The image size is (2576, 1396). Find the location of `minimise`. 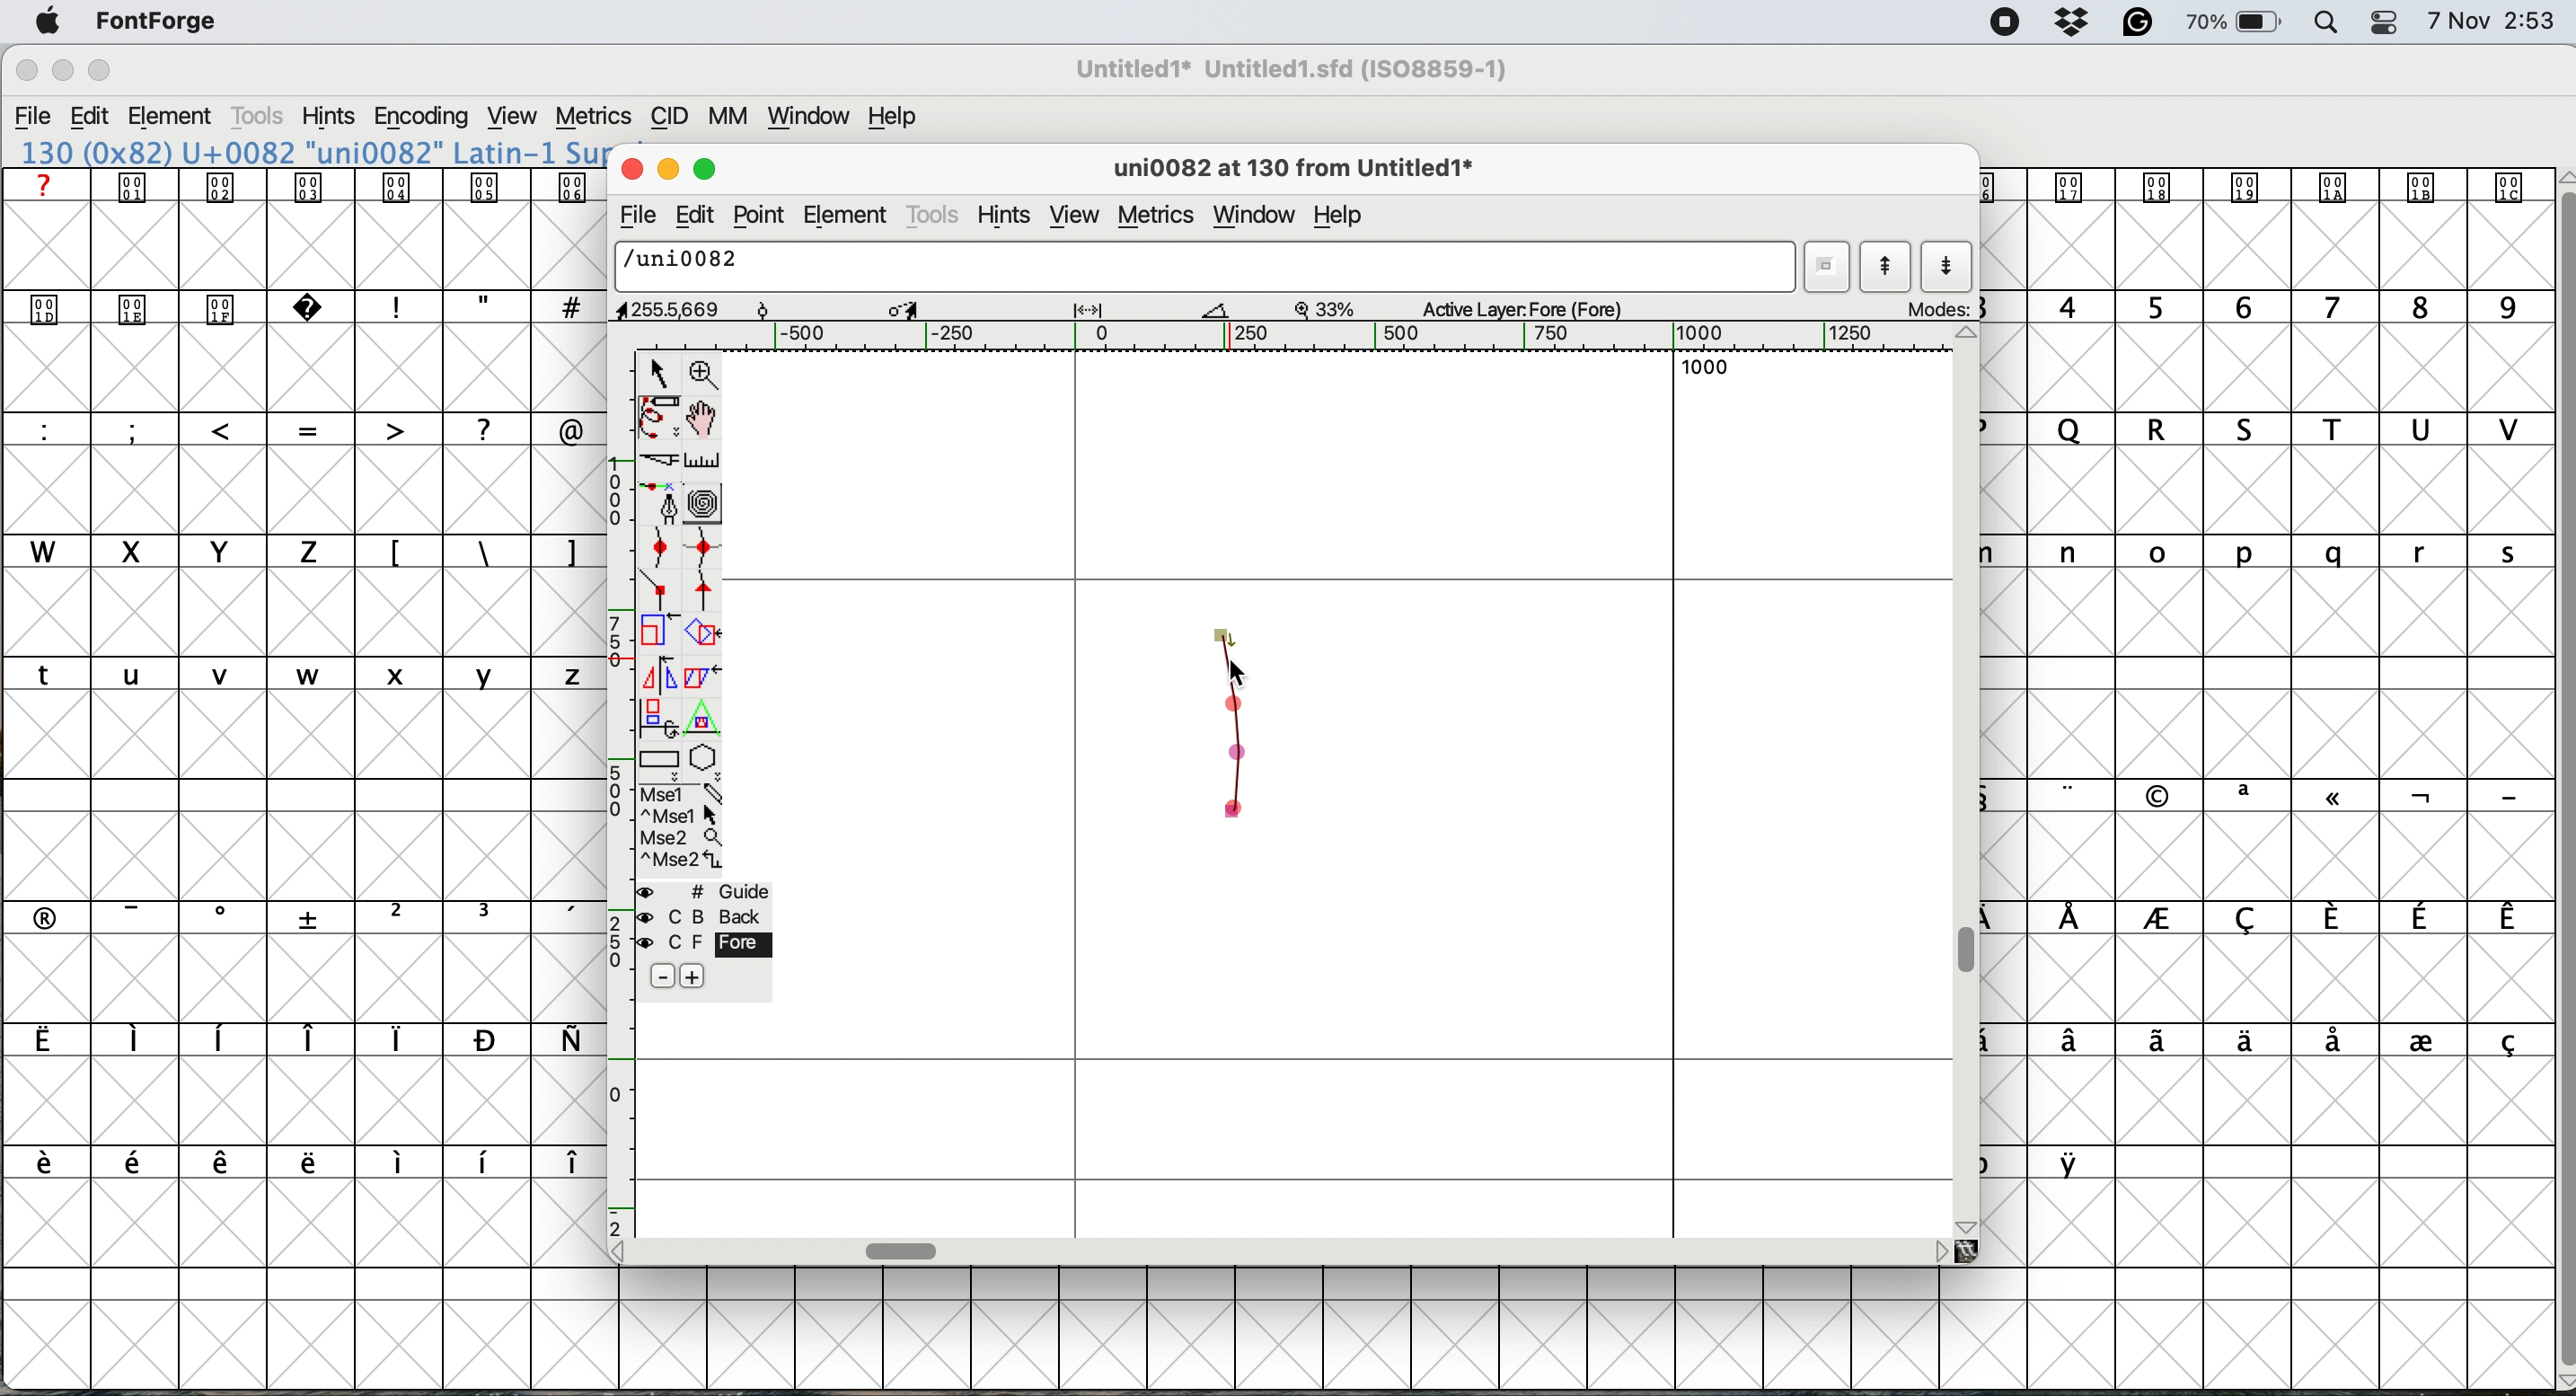

minimise is located at coordinates (668, 170).